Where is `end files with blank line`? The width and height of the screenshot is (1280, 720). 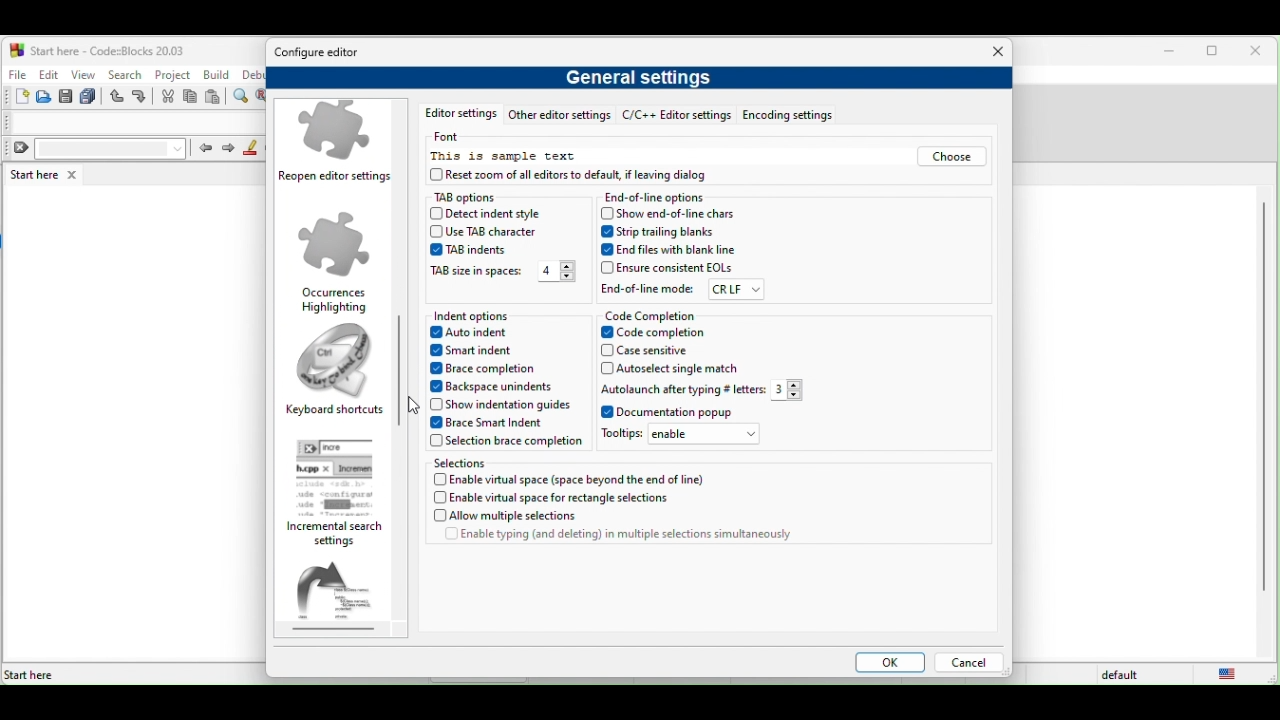
end files with blank line is located at coordinates (671, 250).